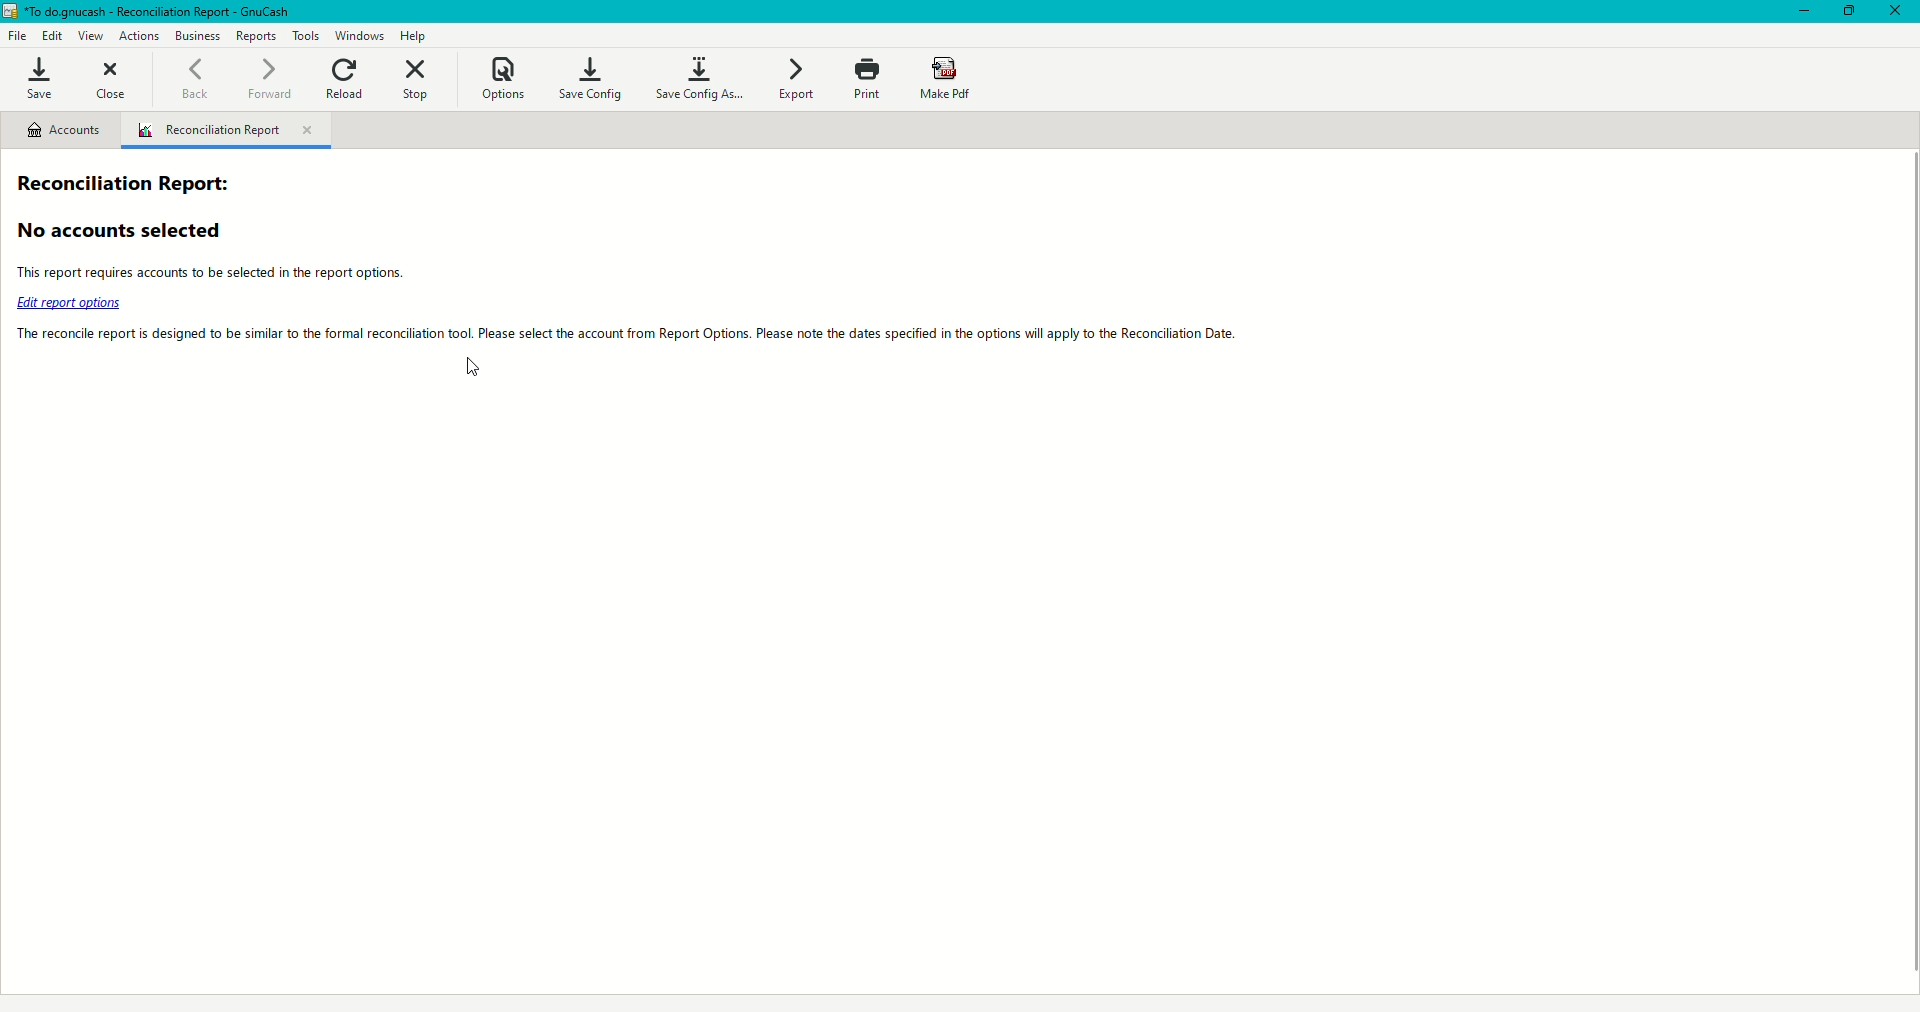 This screenshot has height=1012, width=1920. Describe the element at coordinates (21, 36) in the screenshot. I see `File` at that location.